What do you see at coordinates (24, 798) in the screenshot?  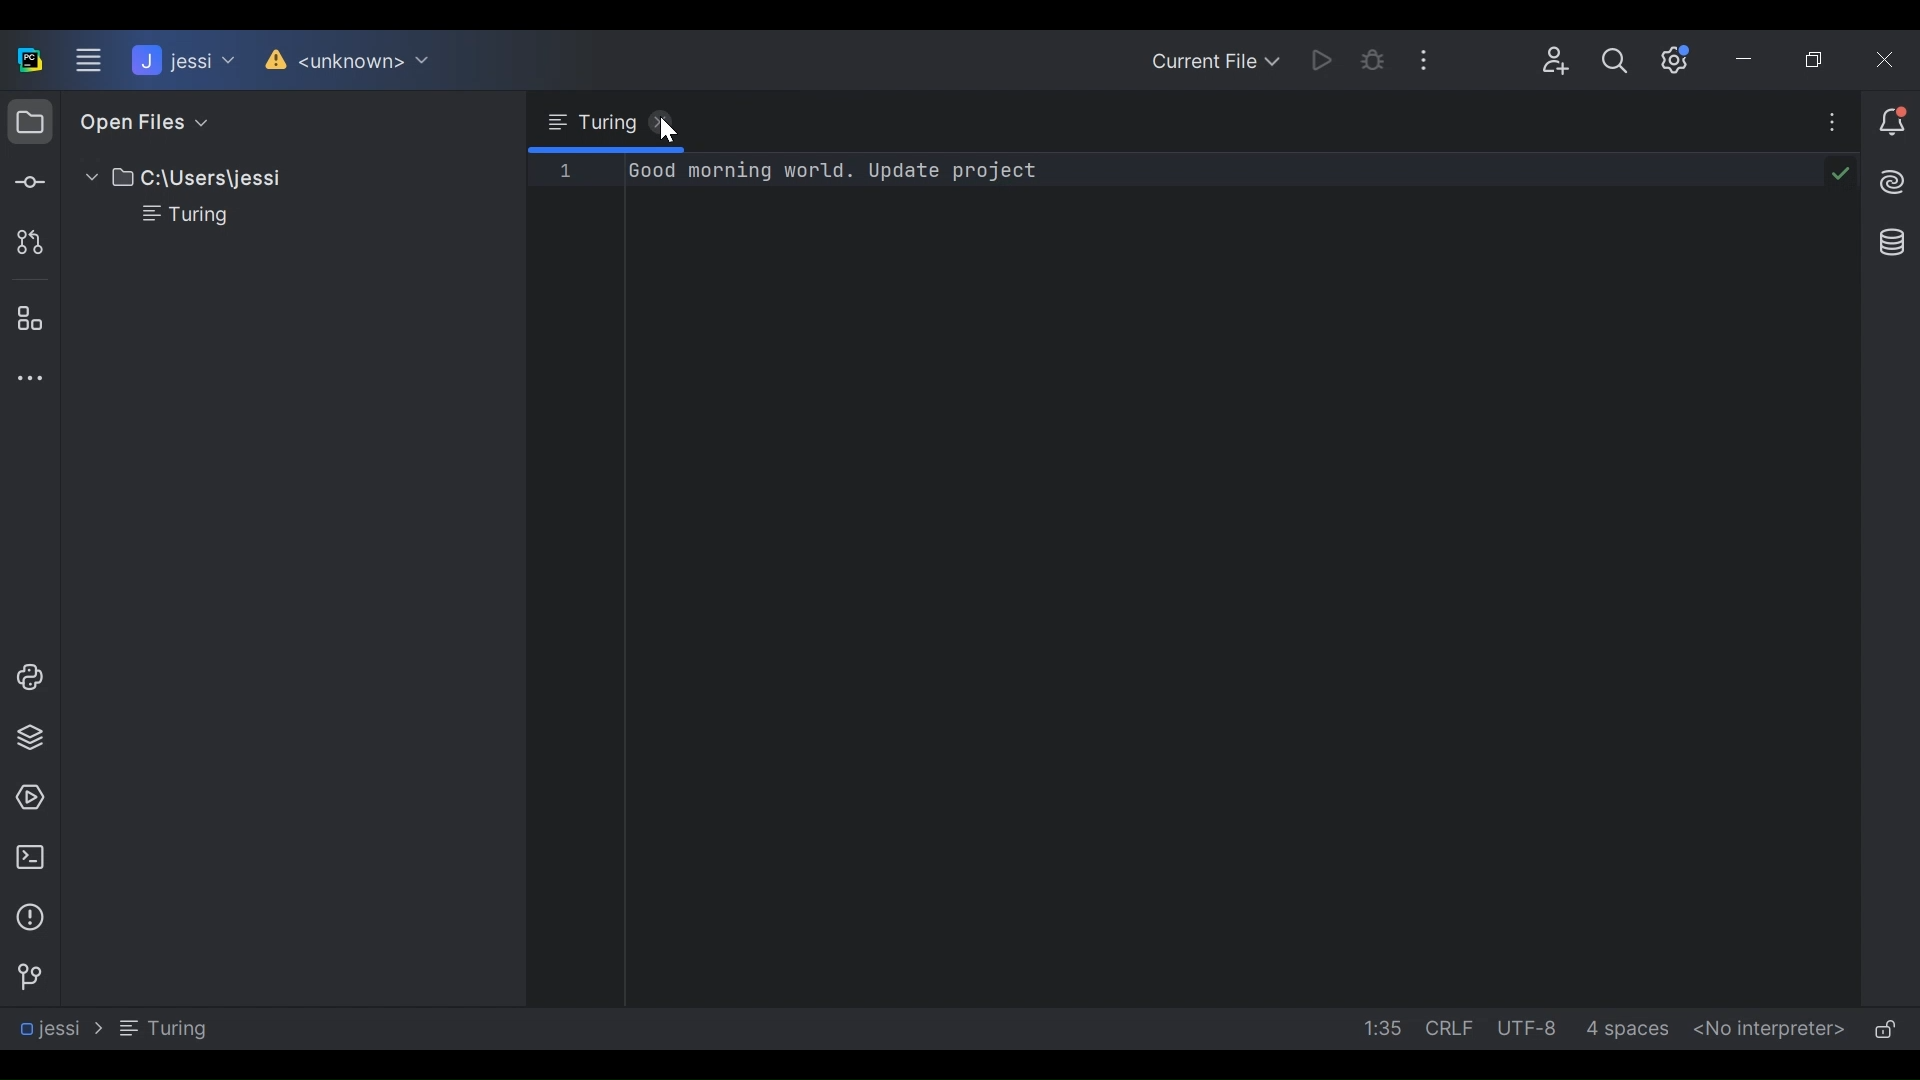 I see `Services` at bounding box center [24, 798].